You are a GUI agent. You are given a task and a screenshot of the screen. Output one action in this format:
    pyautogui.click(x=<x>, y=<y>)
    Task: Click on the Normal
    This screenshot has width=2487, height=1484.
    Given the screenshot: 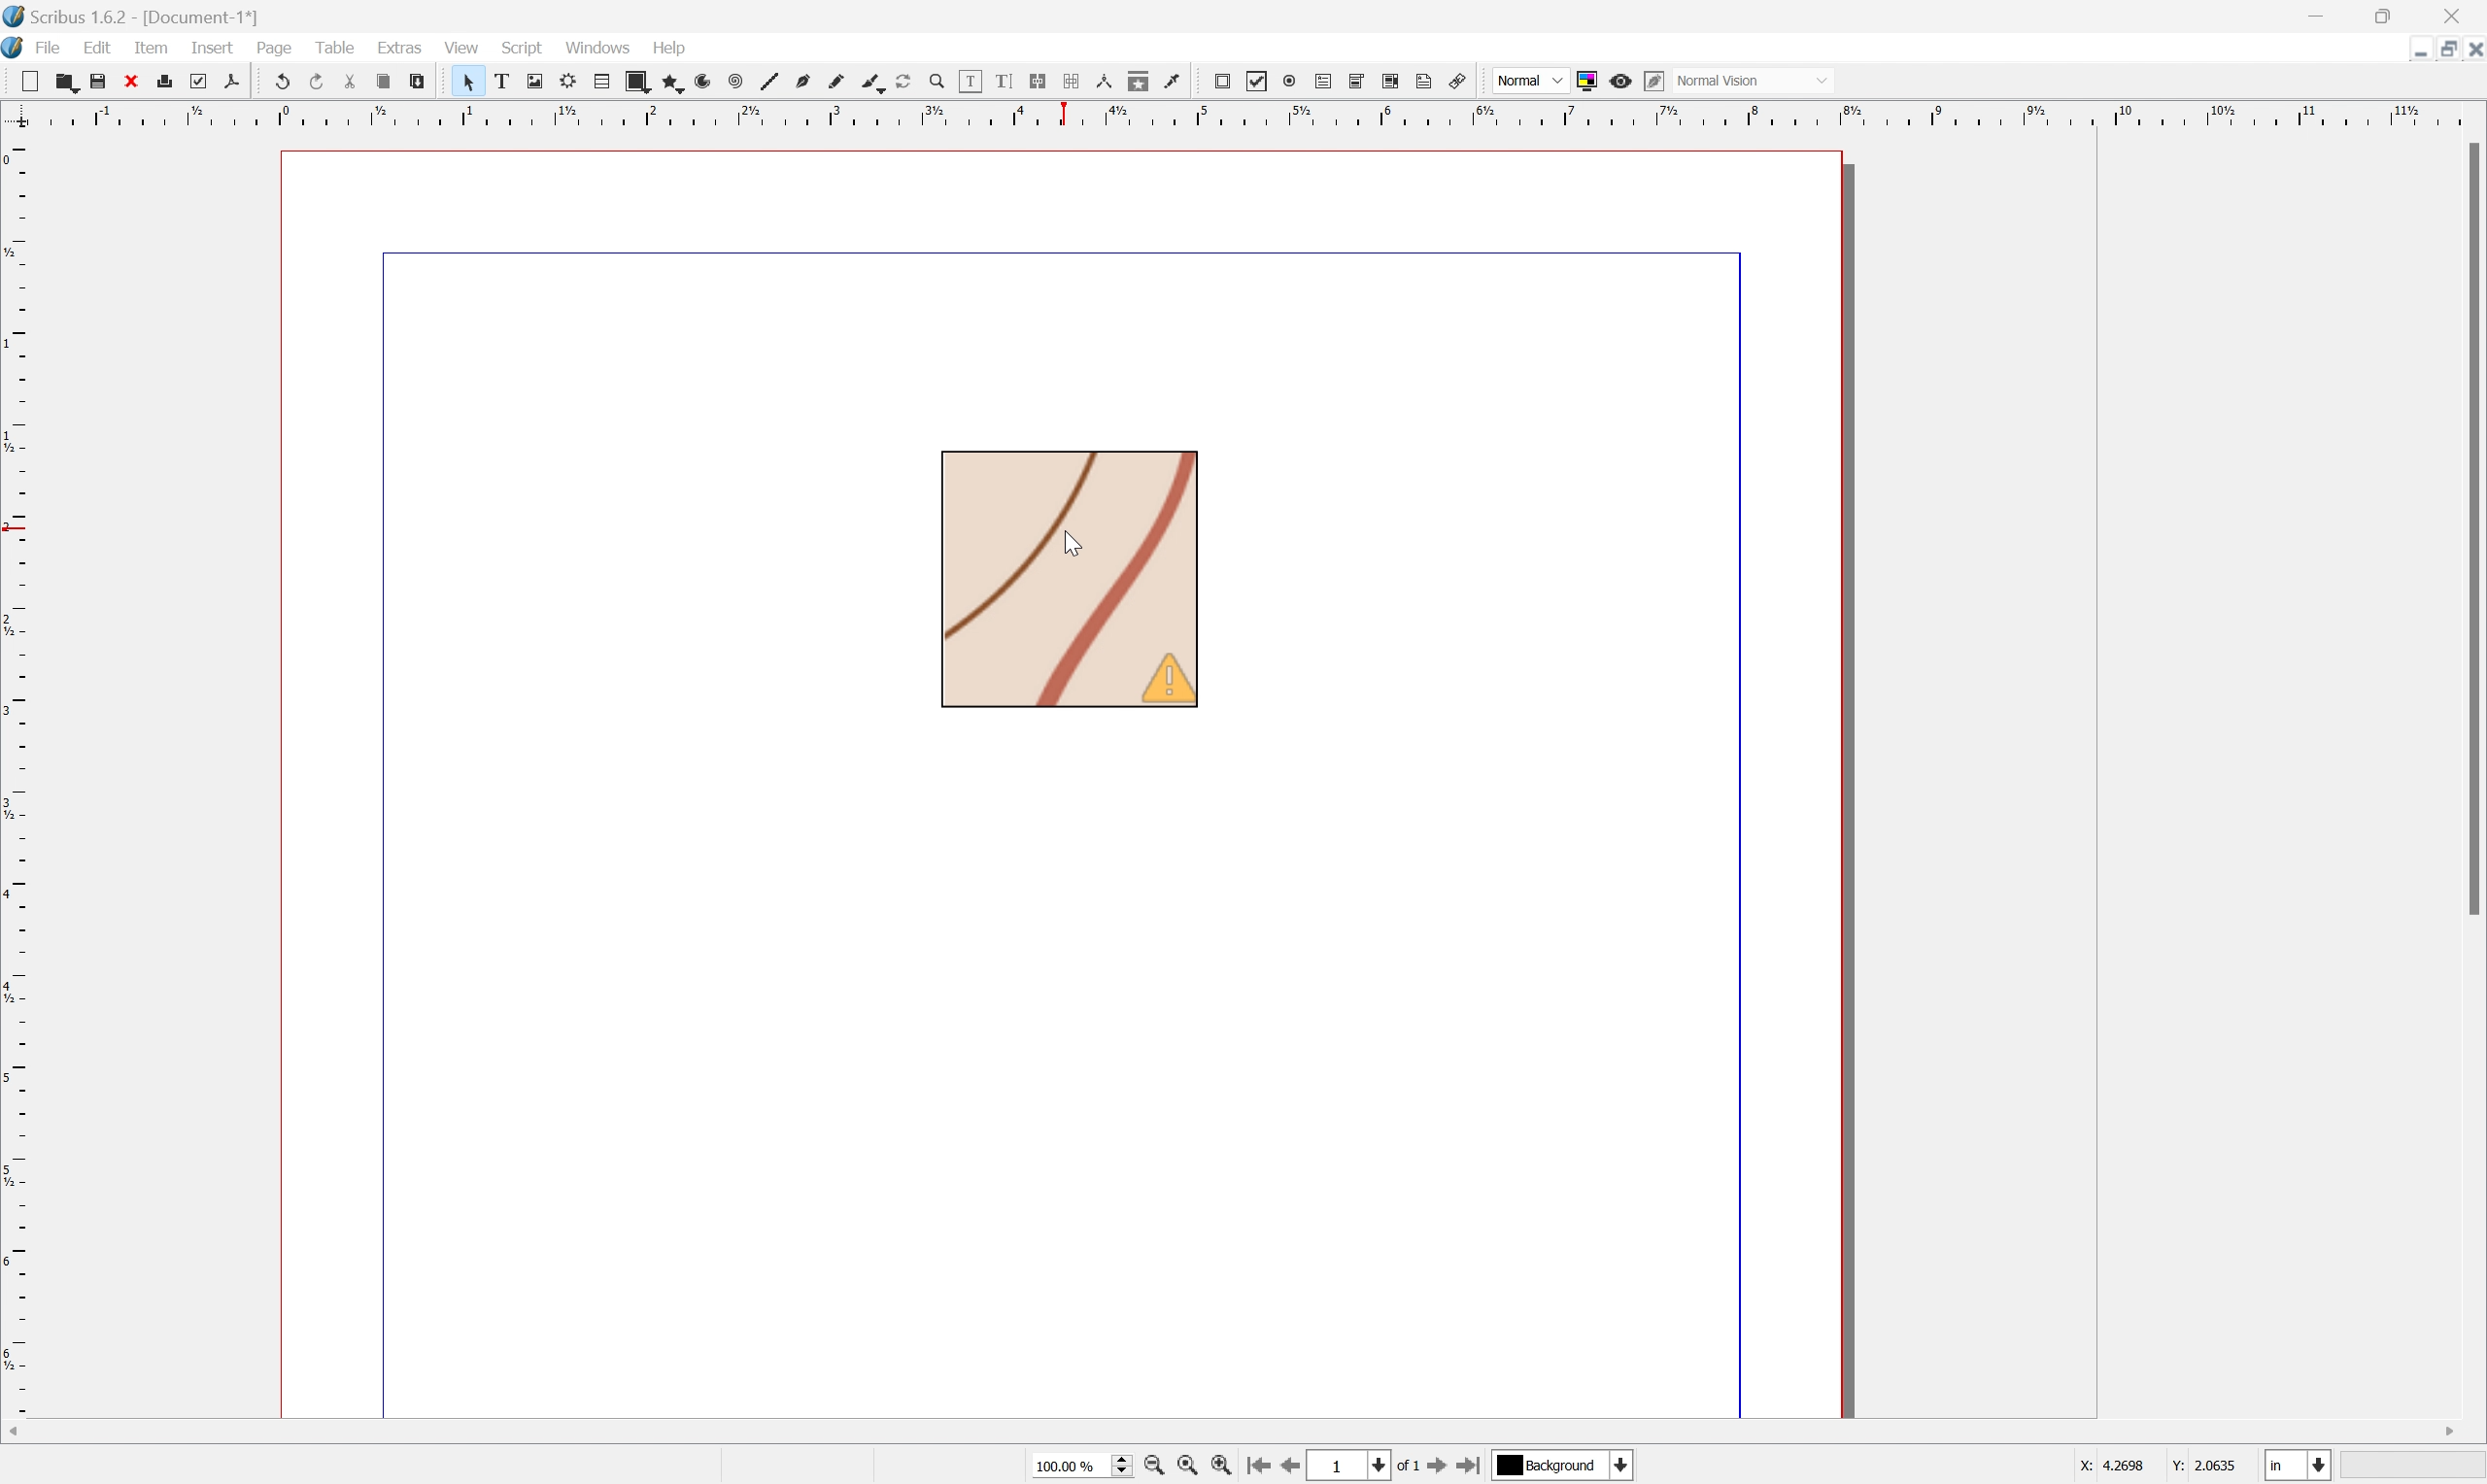 What is the action you would take?
    pyautogui.click(x=1528, y=81)
    